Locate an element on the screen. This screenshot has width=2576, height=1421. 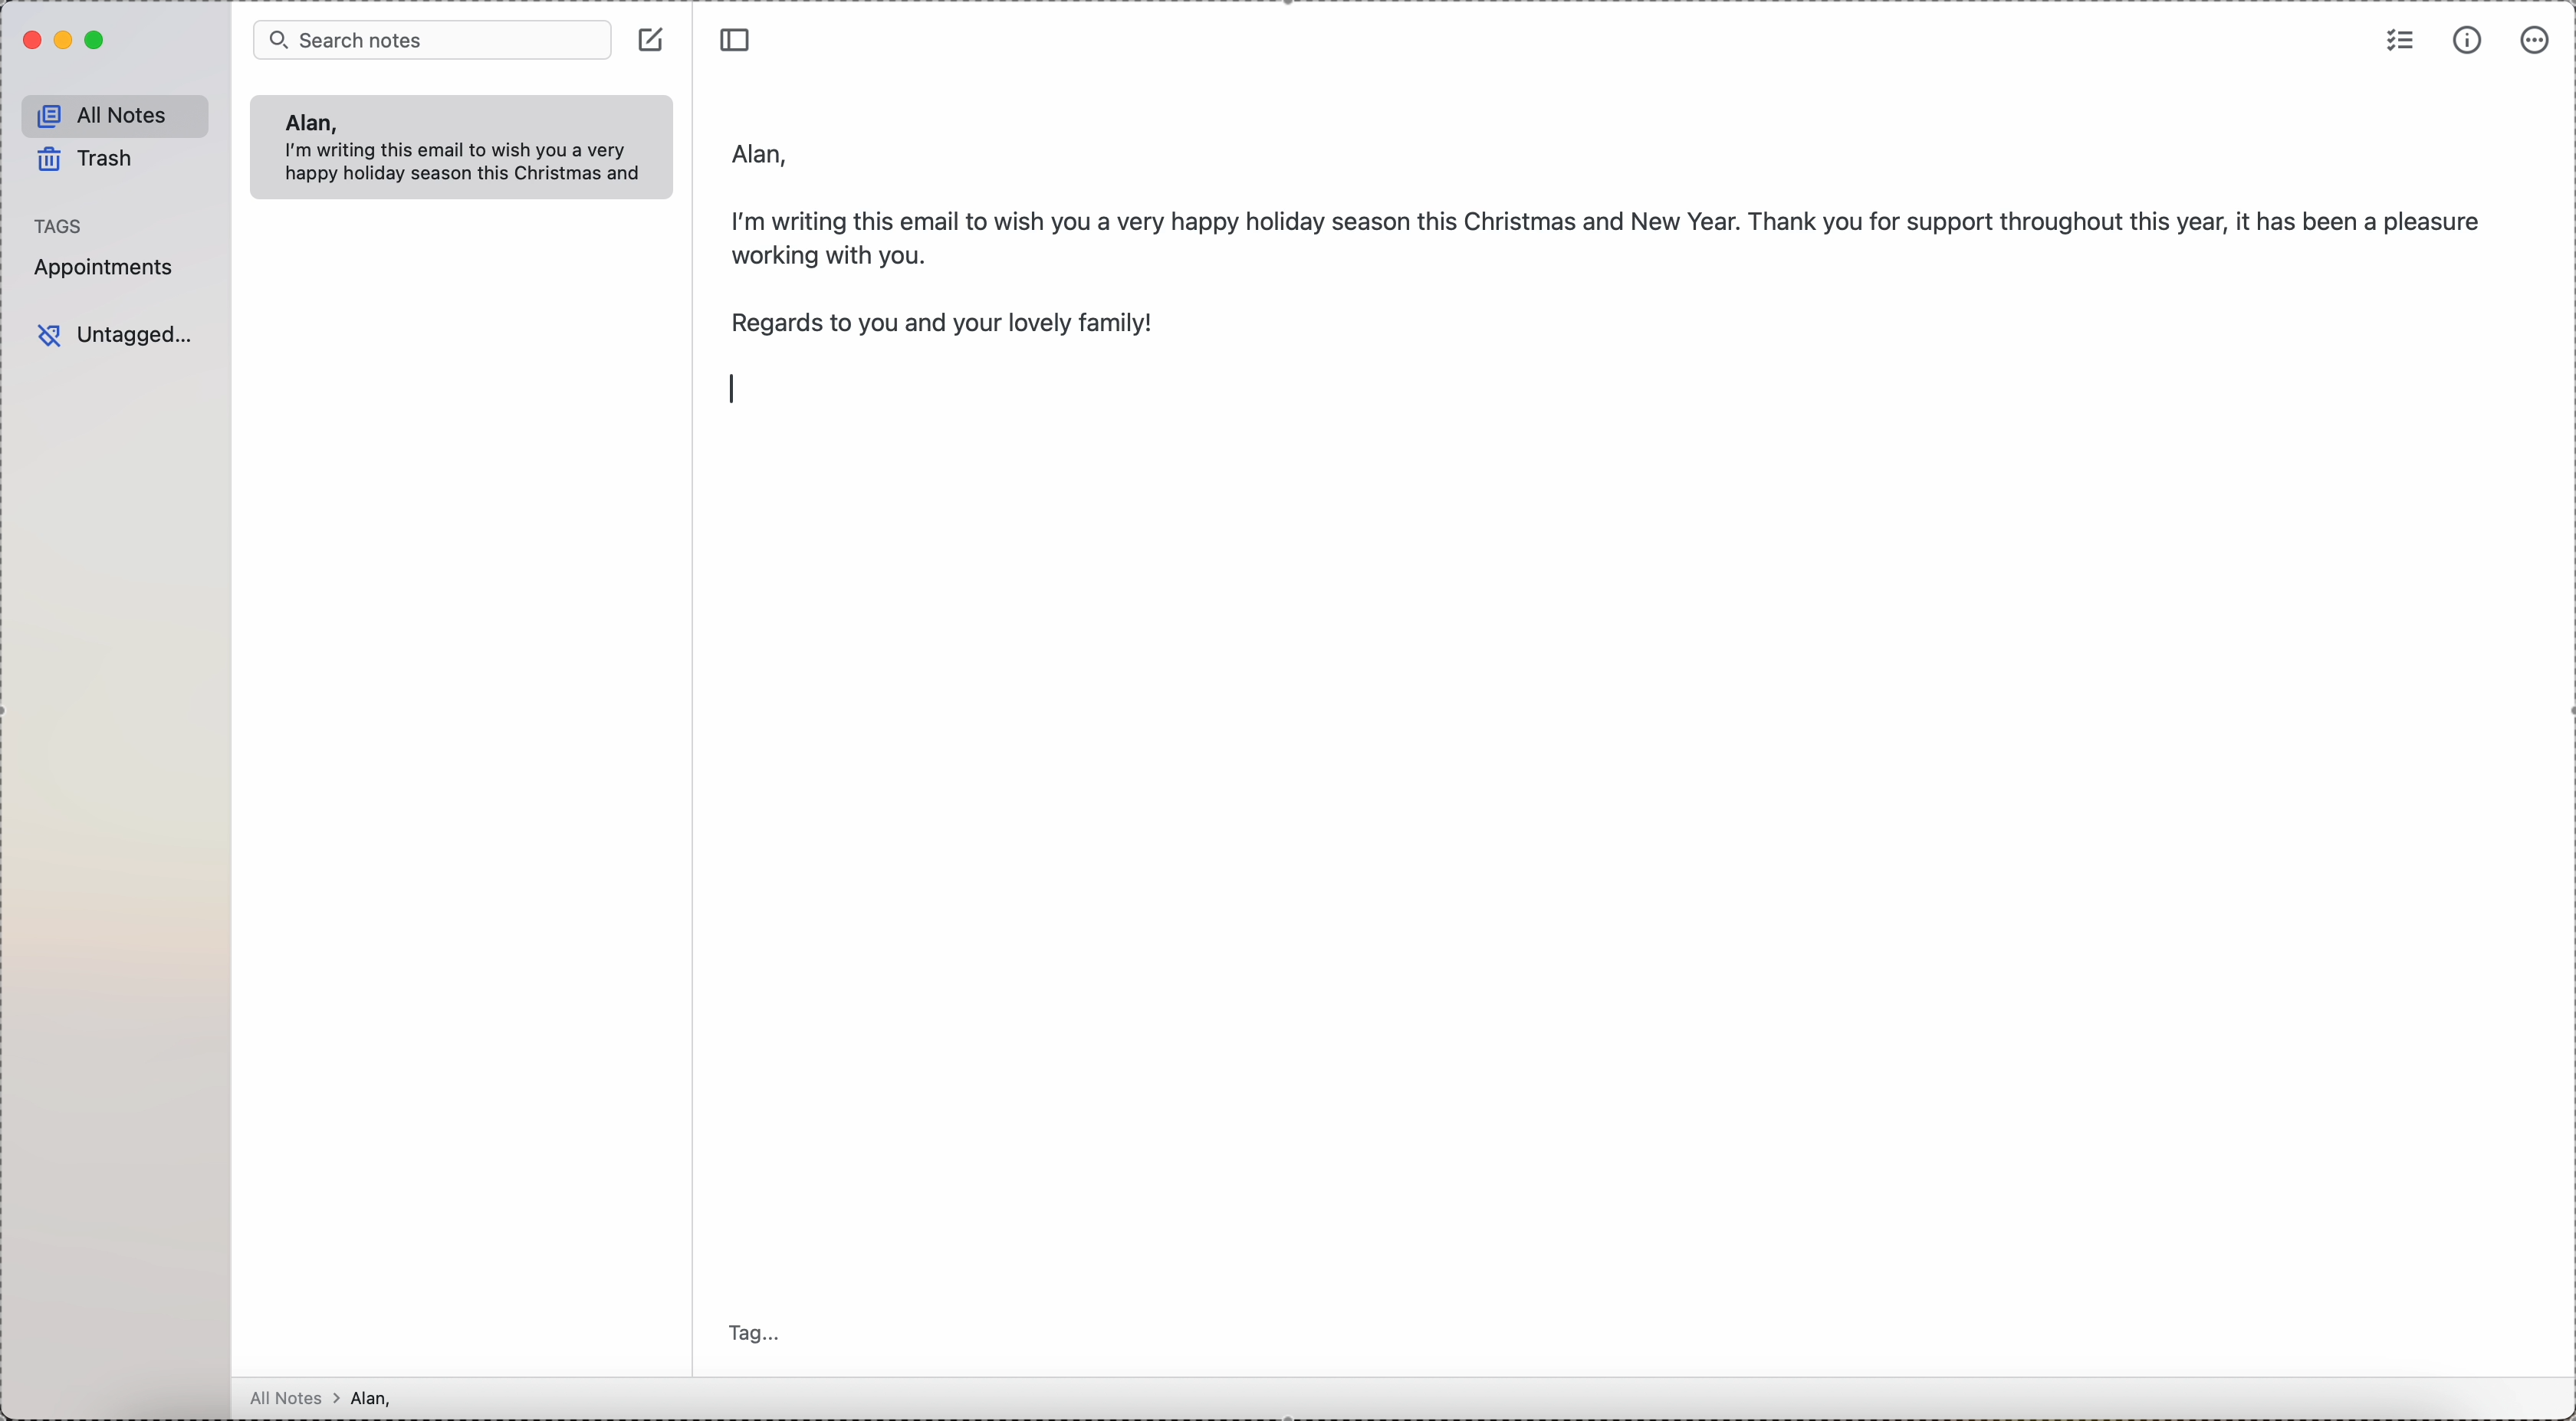
close program is located at coordinates (29, 41).